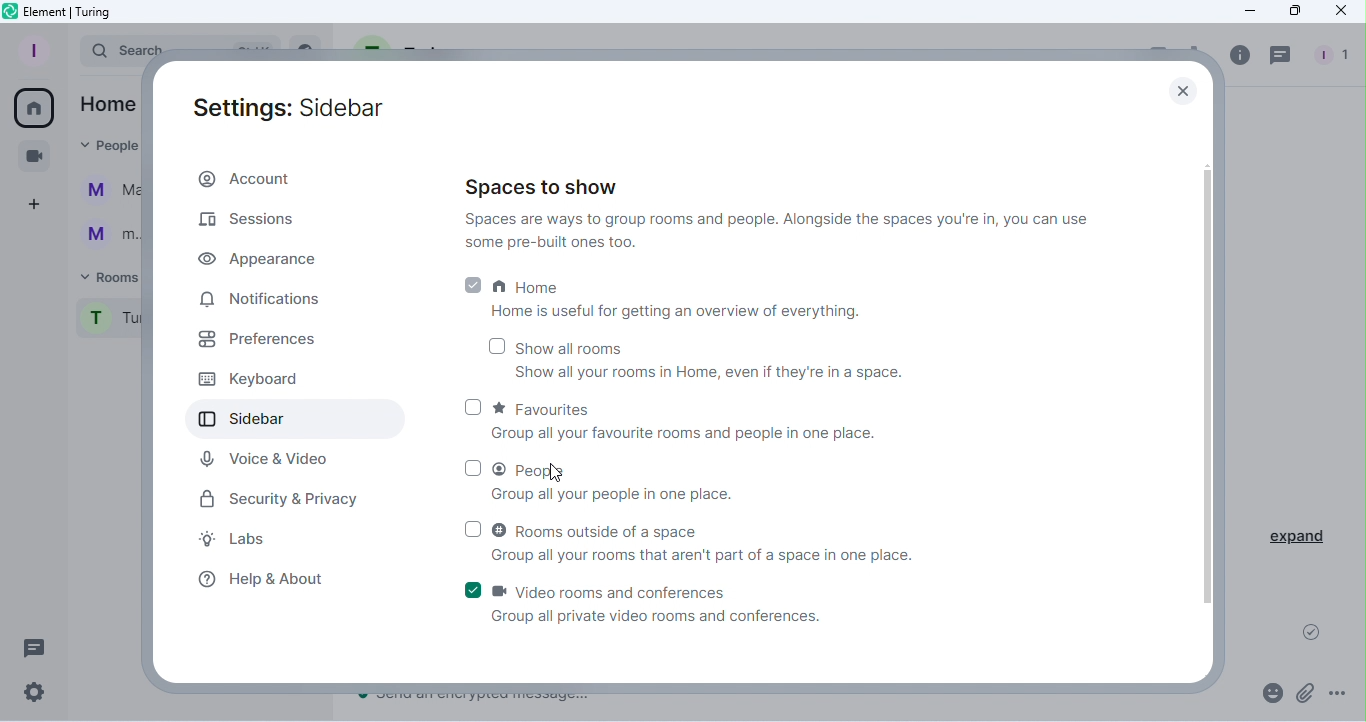 This screenshot has height=722, width=1366. What do you see at coordinates (1303, 692) in the screenshot?
I see `Attachments` at bounding box center [1303, 692].